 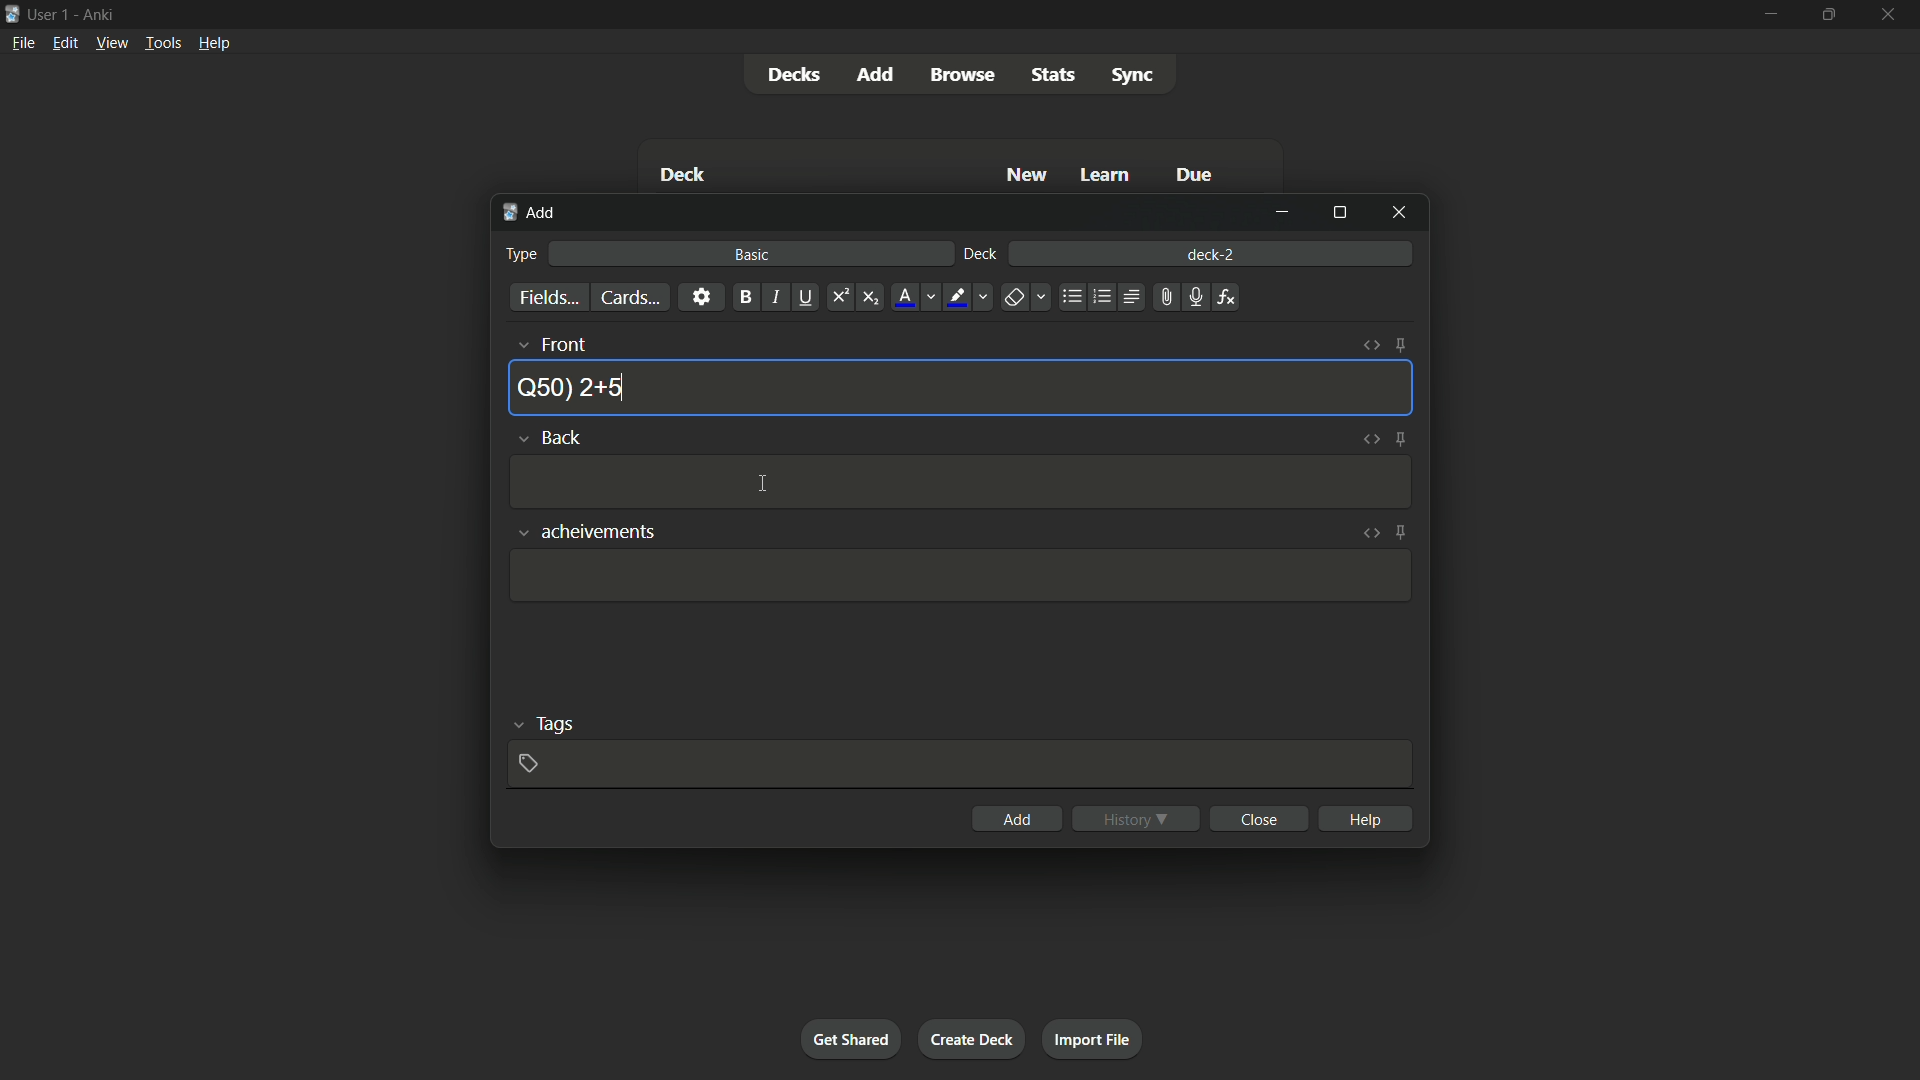 I want to click on user 1, so click(x=50, y=15).